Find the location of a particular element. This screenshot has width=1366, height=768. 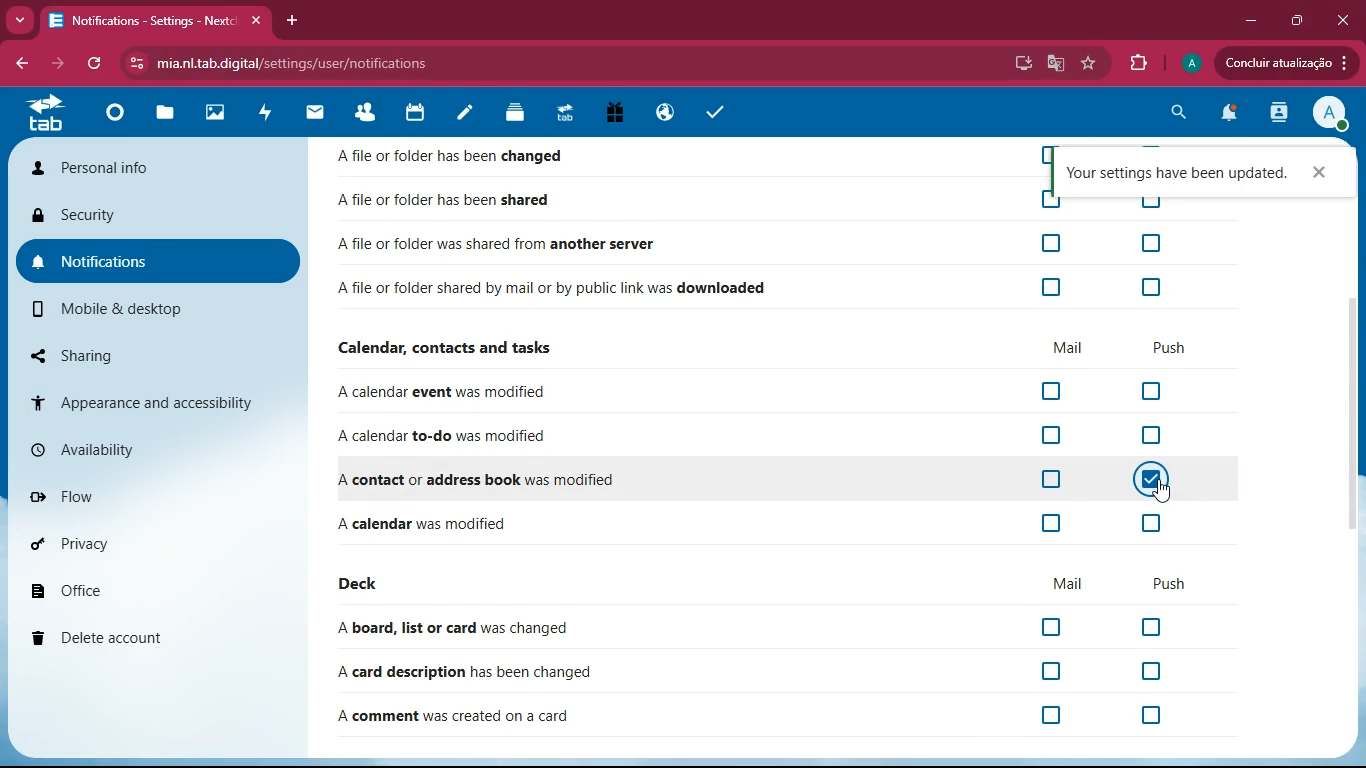

forward is located at coordinates (61, 64).